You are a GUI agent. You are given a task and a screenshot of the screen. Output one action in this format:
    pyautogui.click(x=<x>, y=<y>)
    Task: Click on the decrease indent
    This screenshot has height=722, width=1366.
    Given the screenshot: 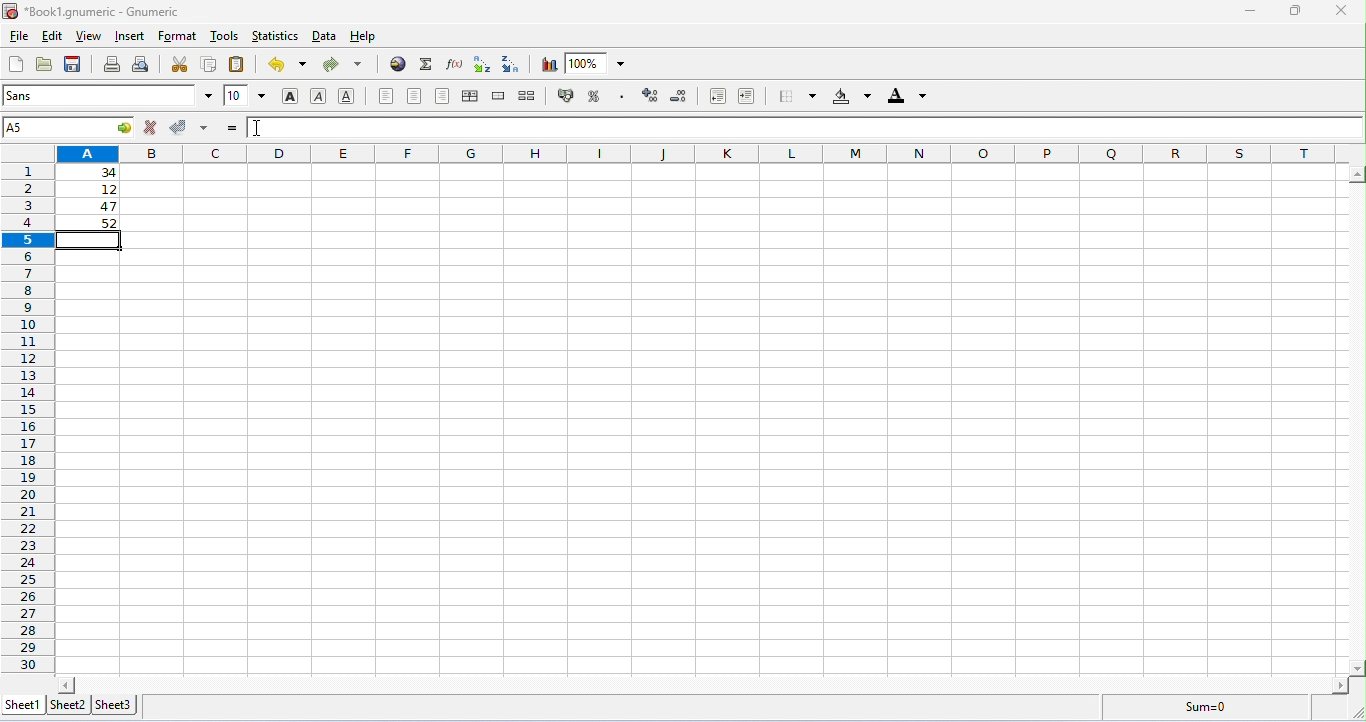 What is the action you would take?
    pyautogui.click(x=719, y=96)
    